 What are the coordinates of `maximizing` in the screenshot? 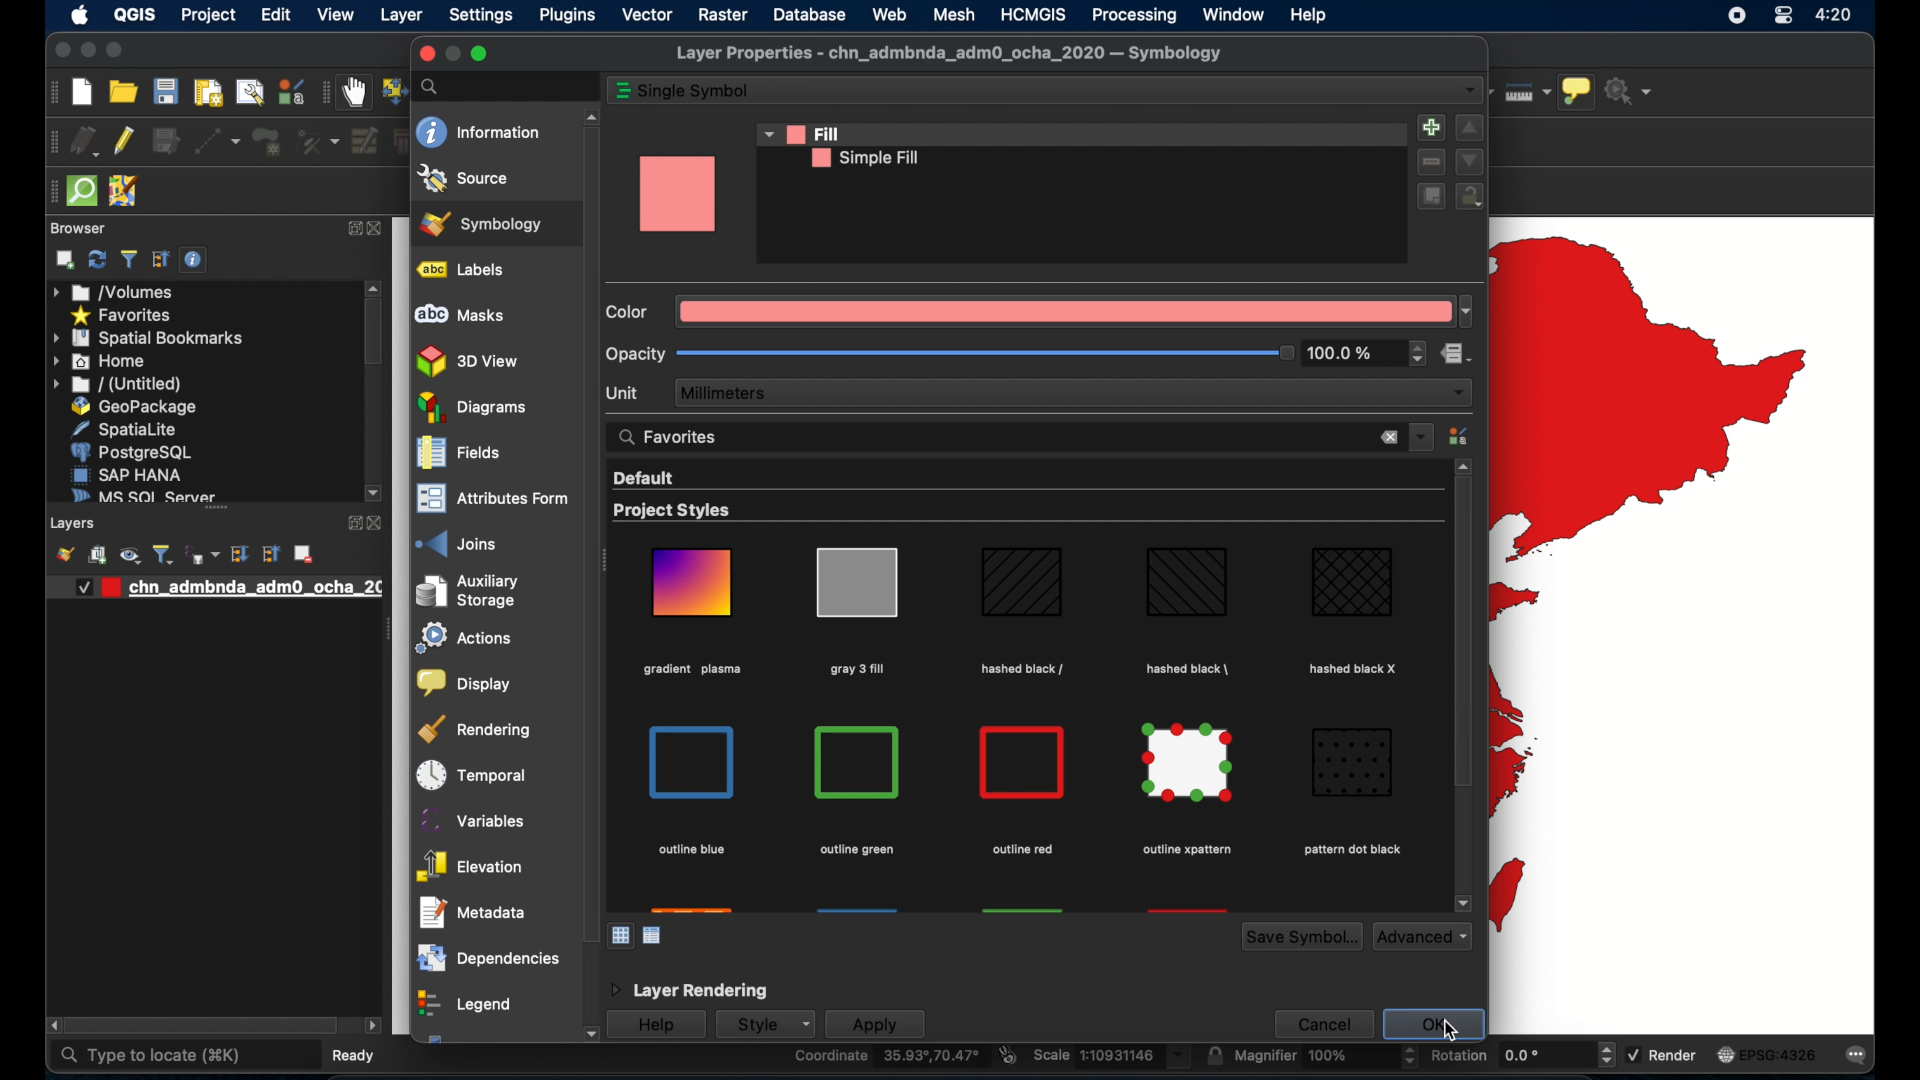 It's located at (116, 51).